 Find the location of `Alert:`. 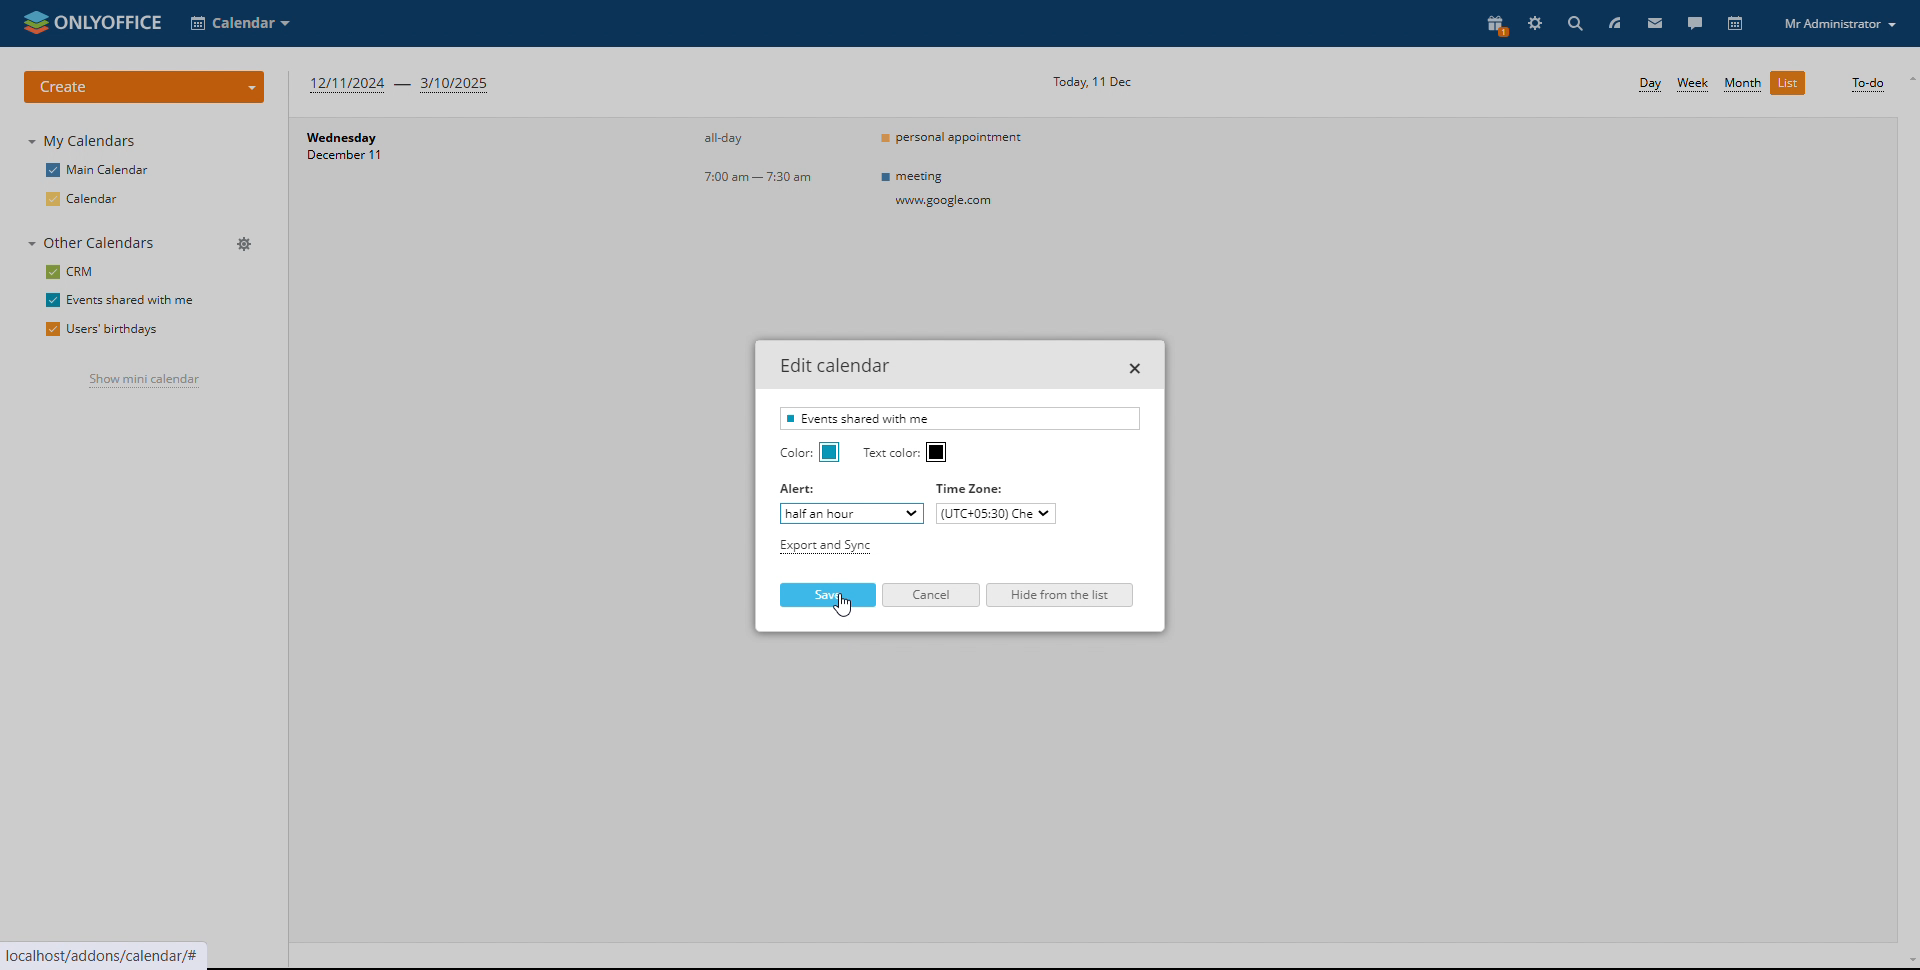

Alert: is located at coordinates (799, 490).